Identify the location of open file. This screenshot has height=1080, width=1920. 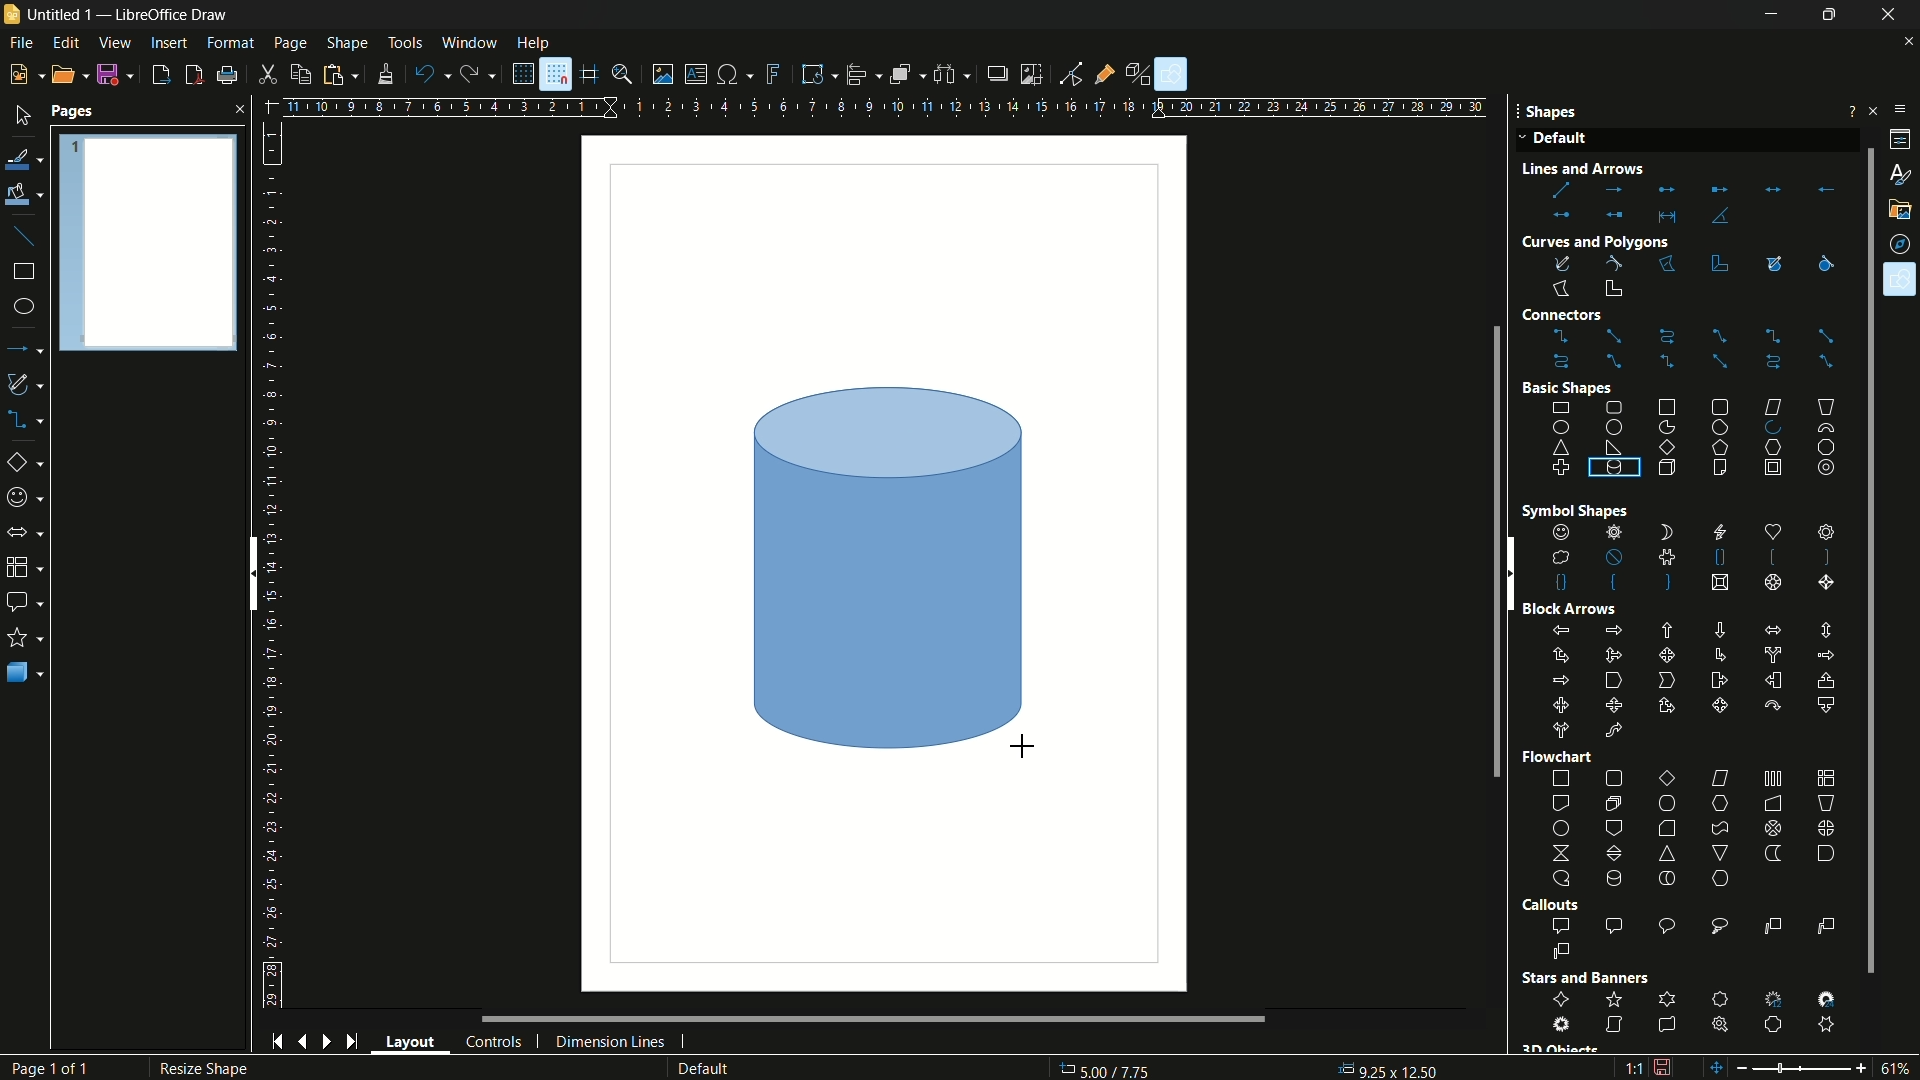
(67, 74).